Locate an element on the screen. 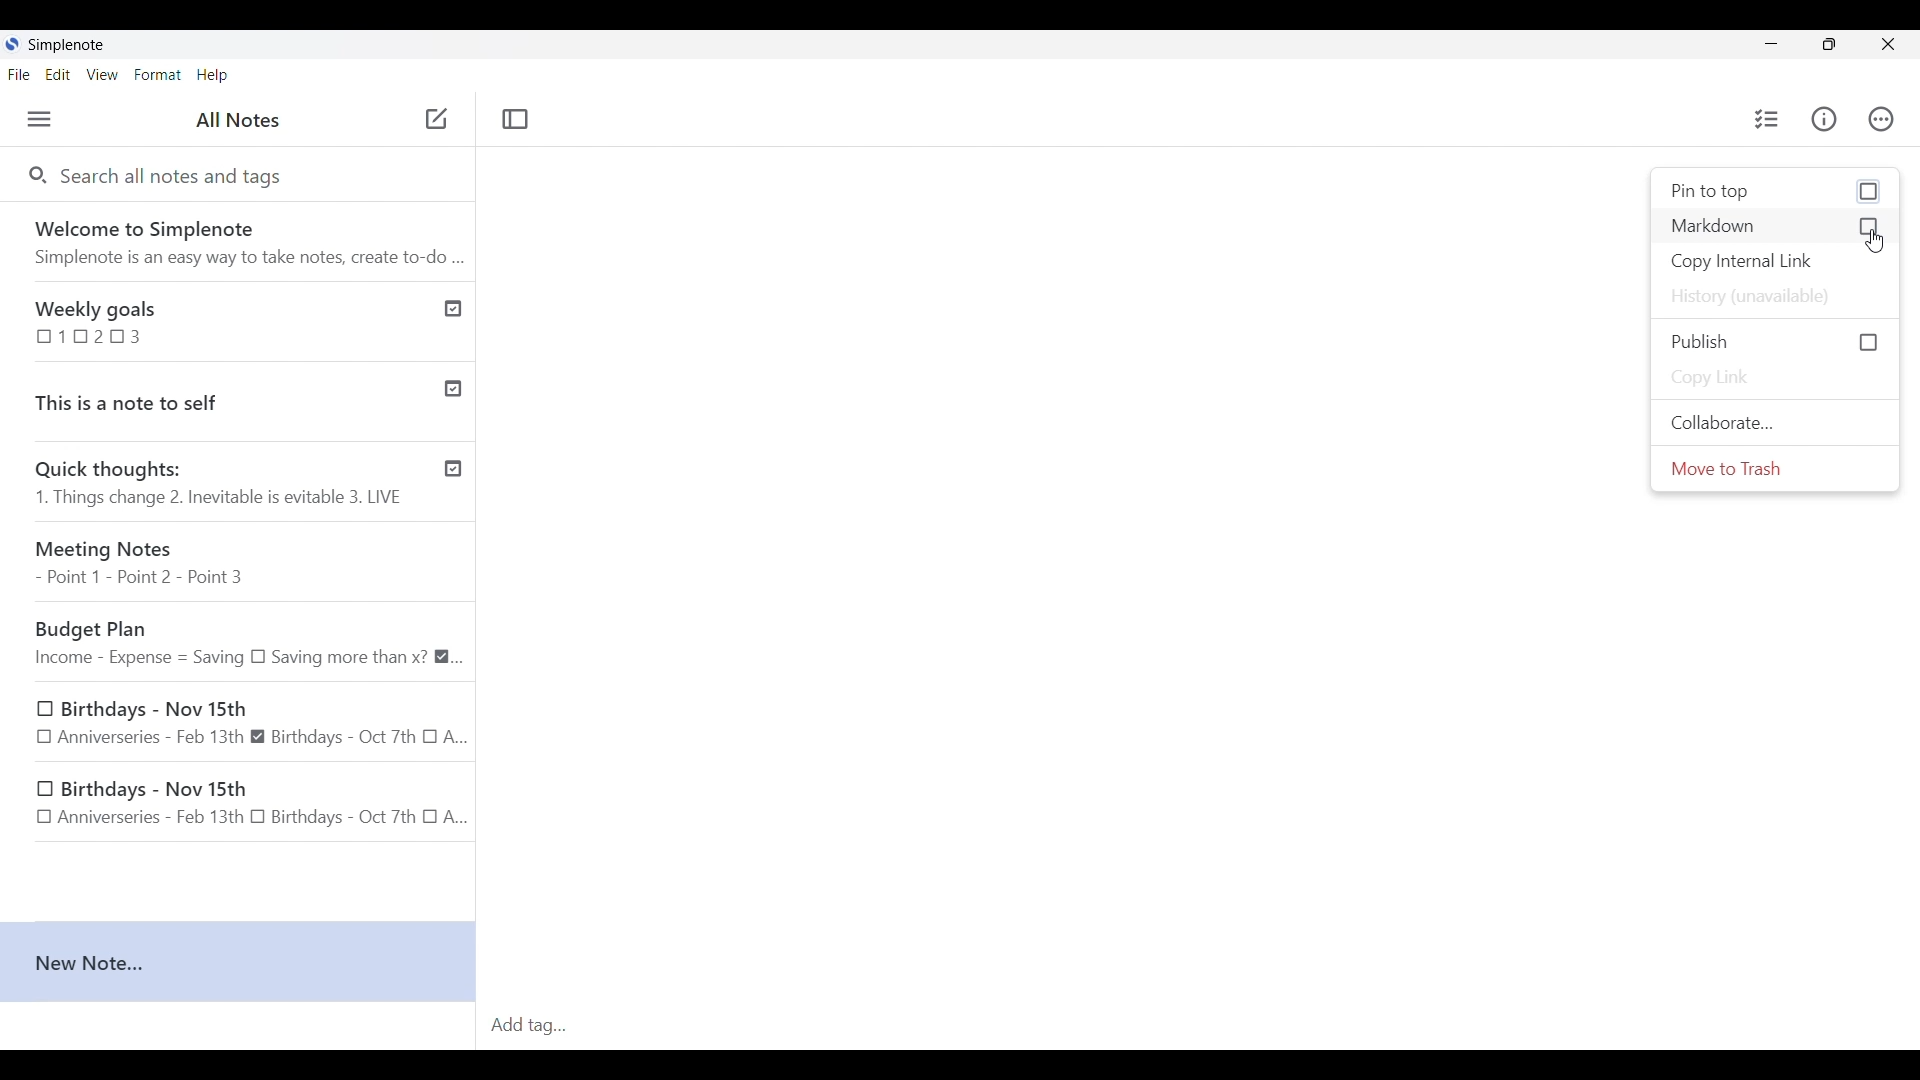 The height and width of the screenshot is (1080, 1920). Format menu is located at coordinates (157, 75).